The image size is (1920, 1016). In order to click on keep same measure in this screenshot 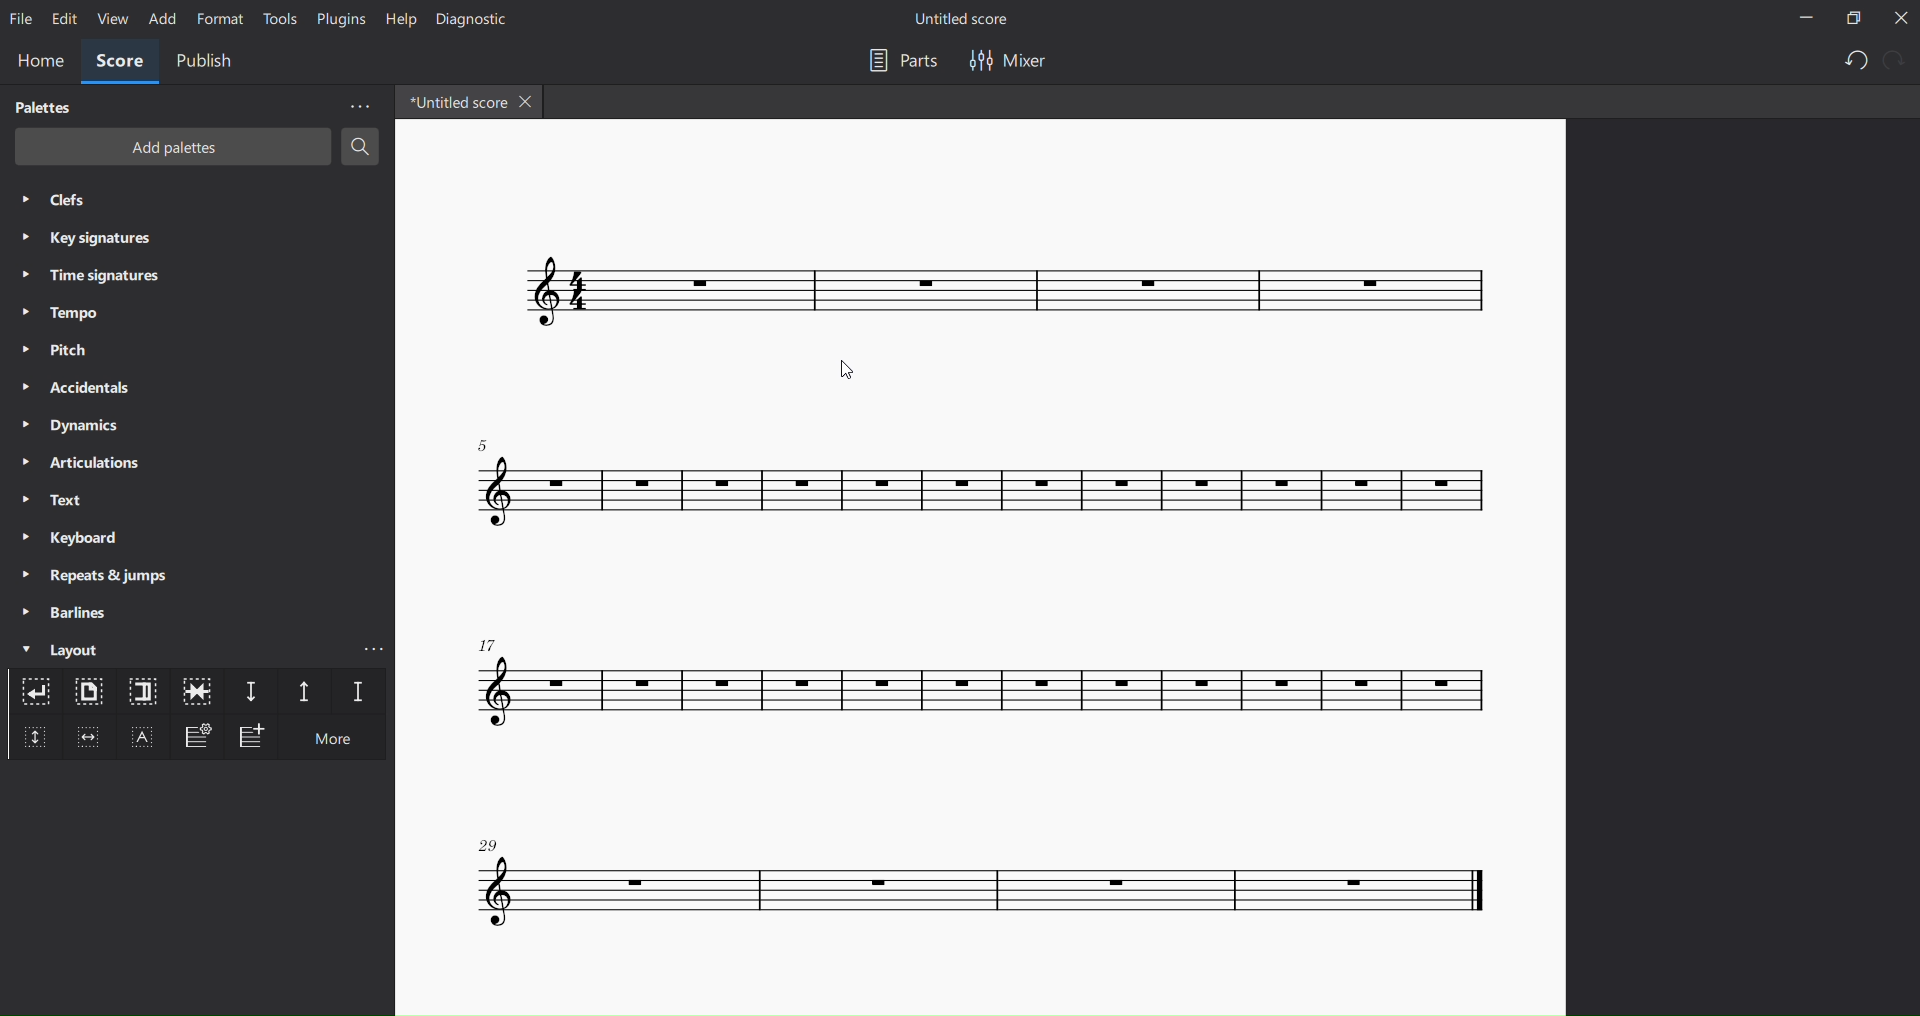, I will do `click(197, 692)`.